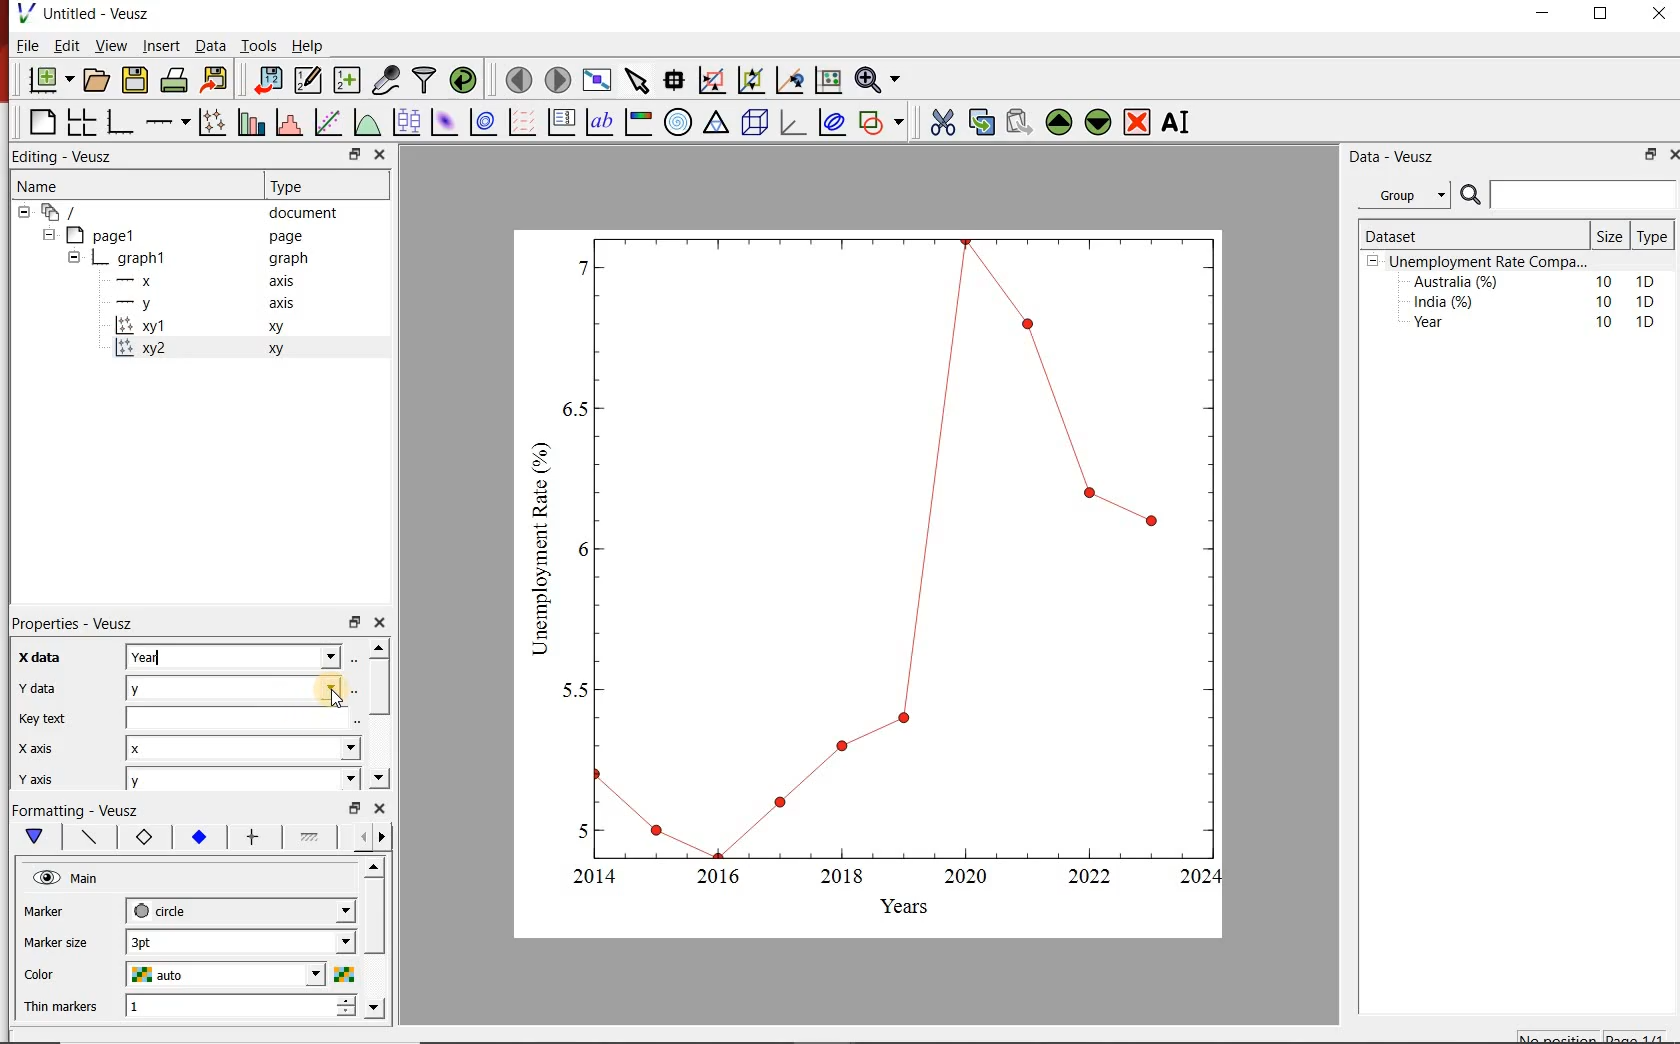  I want to click on blank page, so click(41, 120).